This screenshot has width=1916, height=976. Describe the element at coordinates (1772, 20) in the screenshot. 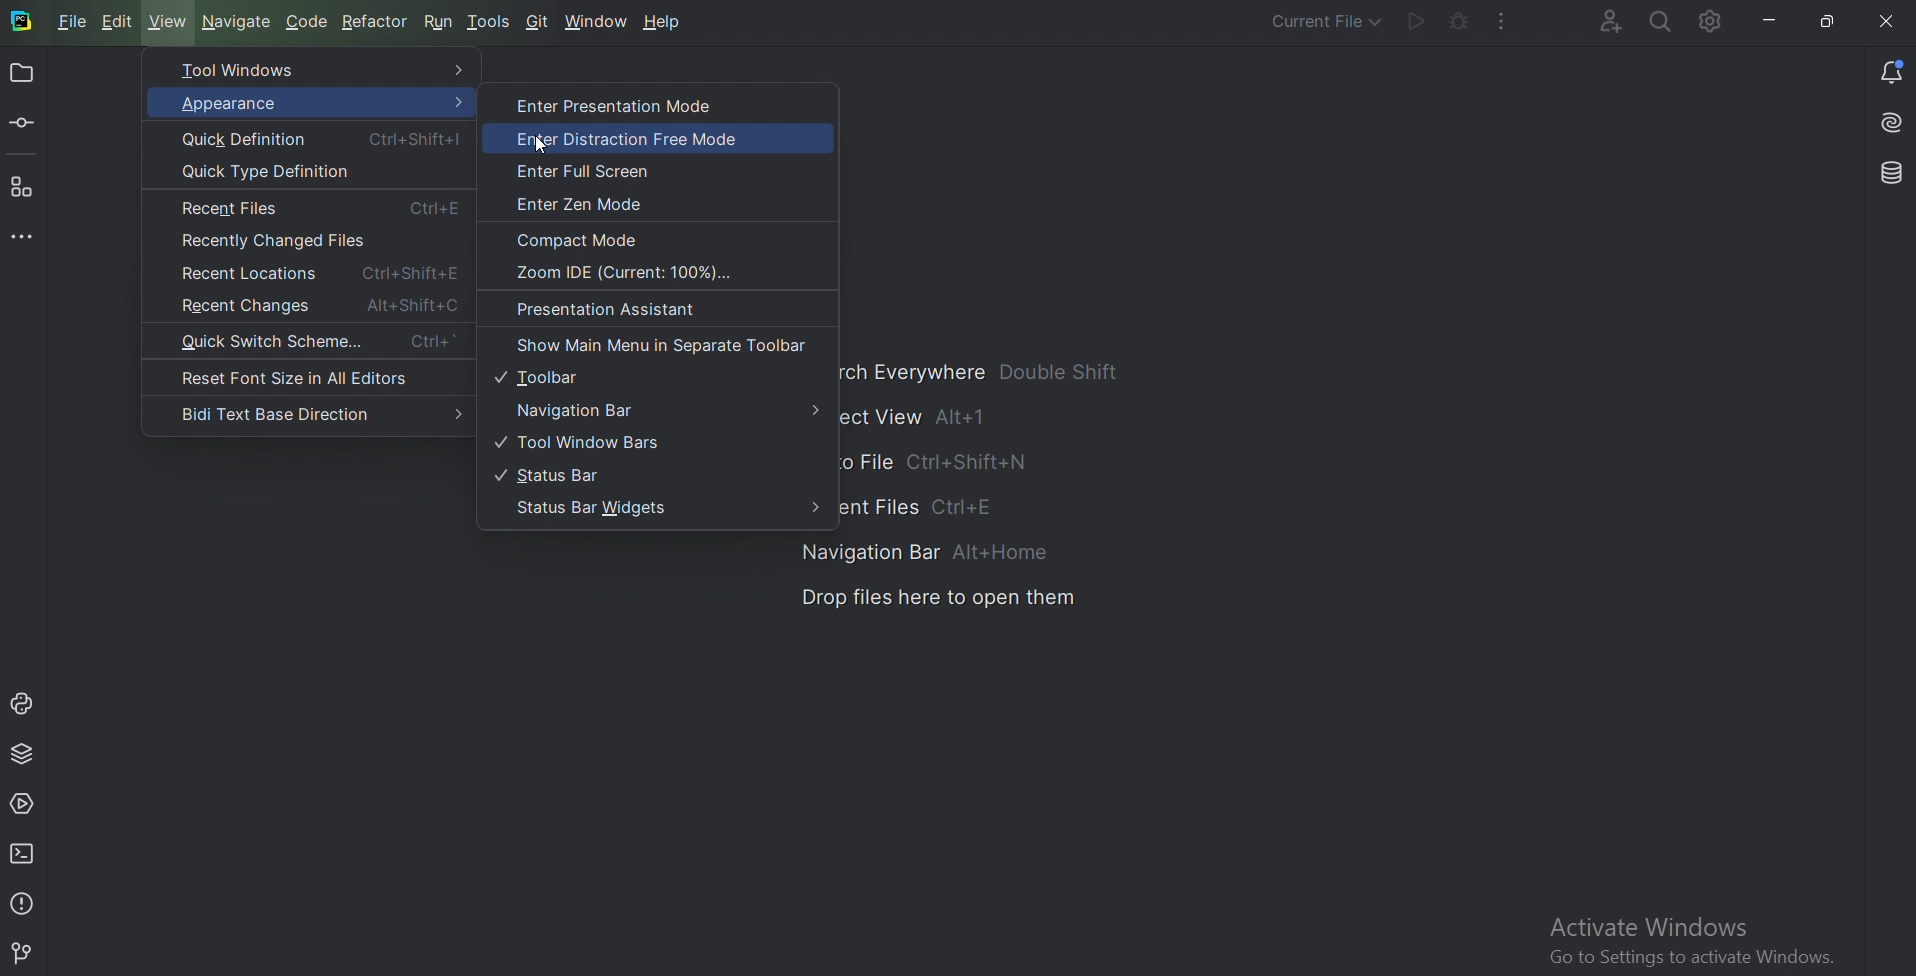

I see `Minimize` at that location.